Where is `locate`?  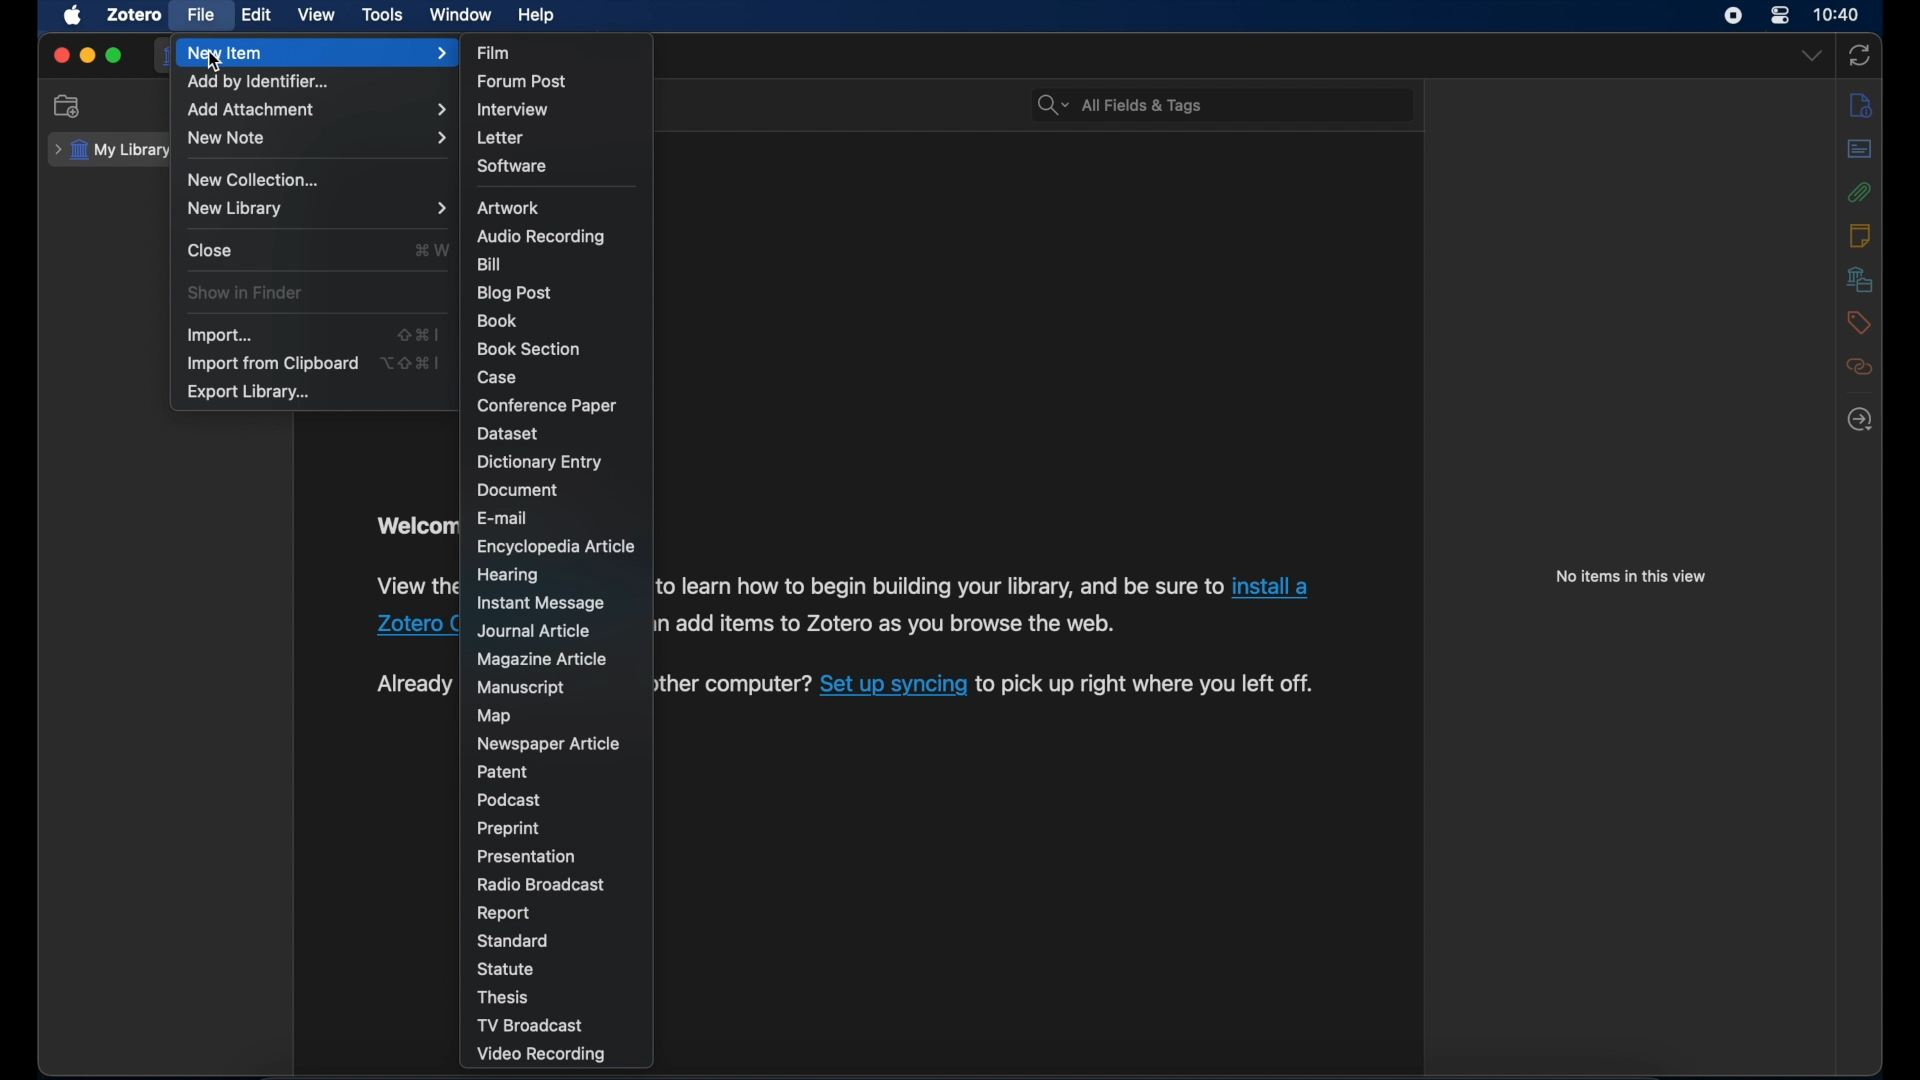 locate is located at coordinates (1861, 418).